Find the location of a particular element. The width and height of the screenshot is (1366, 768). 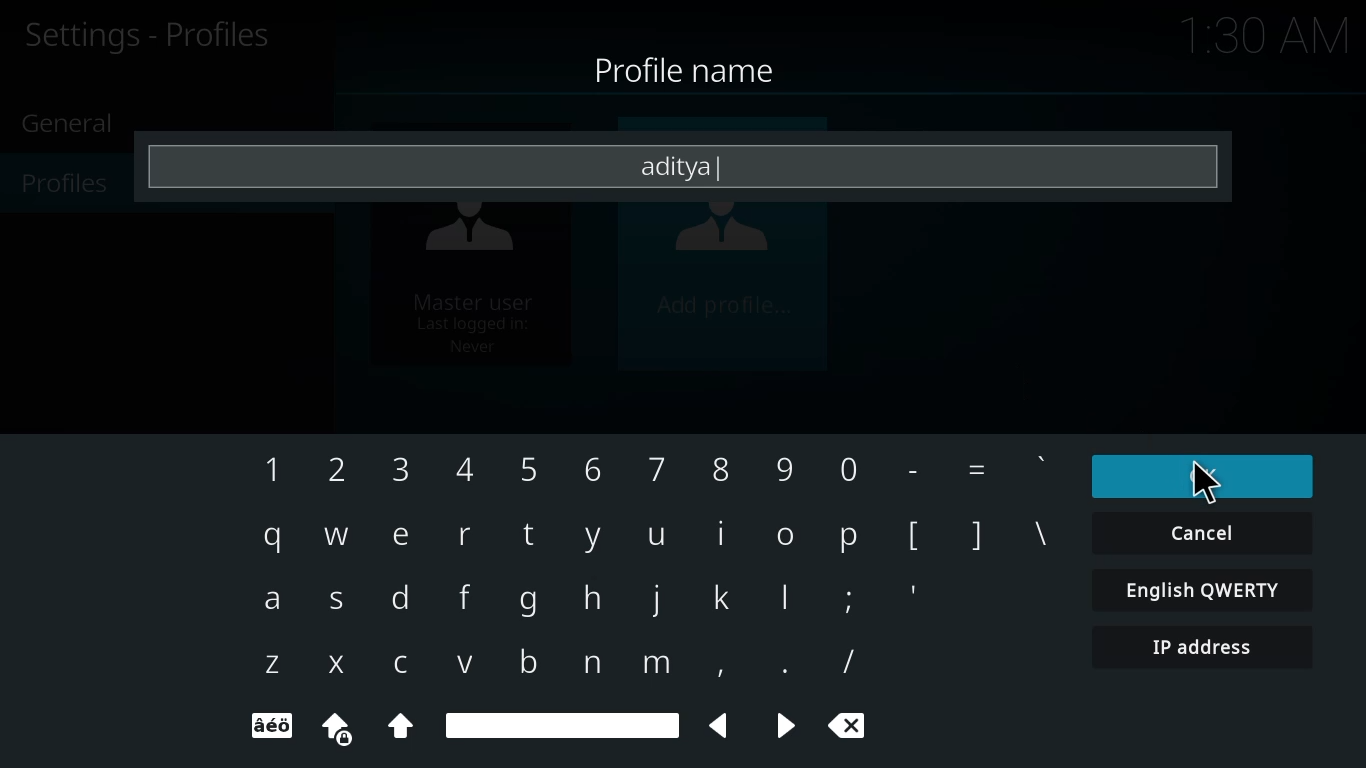

; is located at coordinates (858, 611).